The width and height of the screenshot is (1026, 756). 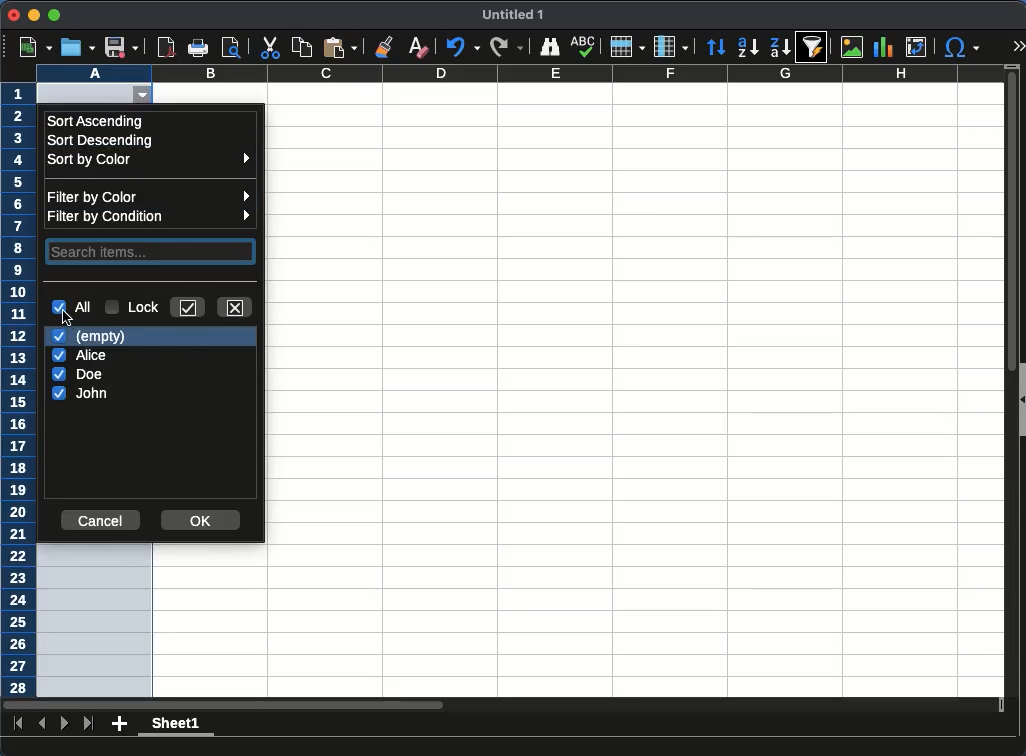 What do you see at coordinates (44, 723) in the screenshot?
I see `previous sheet` at bounding box center [44, 723].